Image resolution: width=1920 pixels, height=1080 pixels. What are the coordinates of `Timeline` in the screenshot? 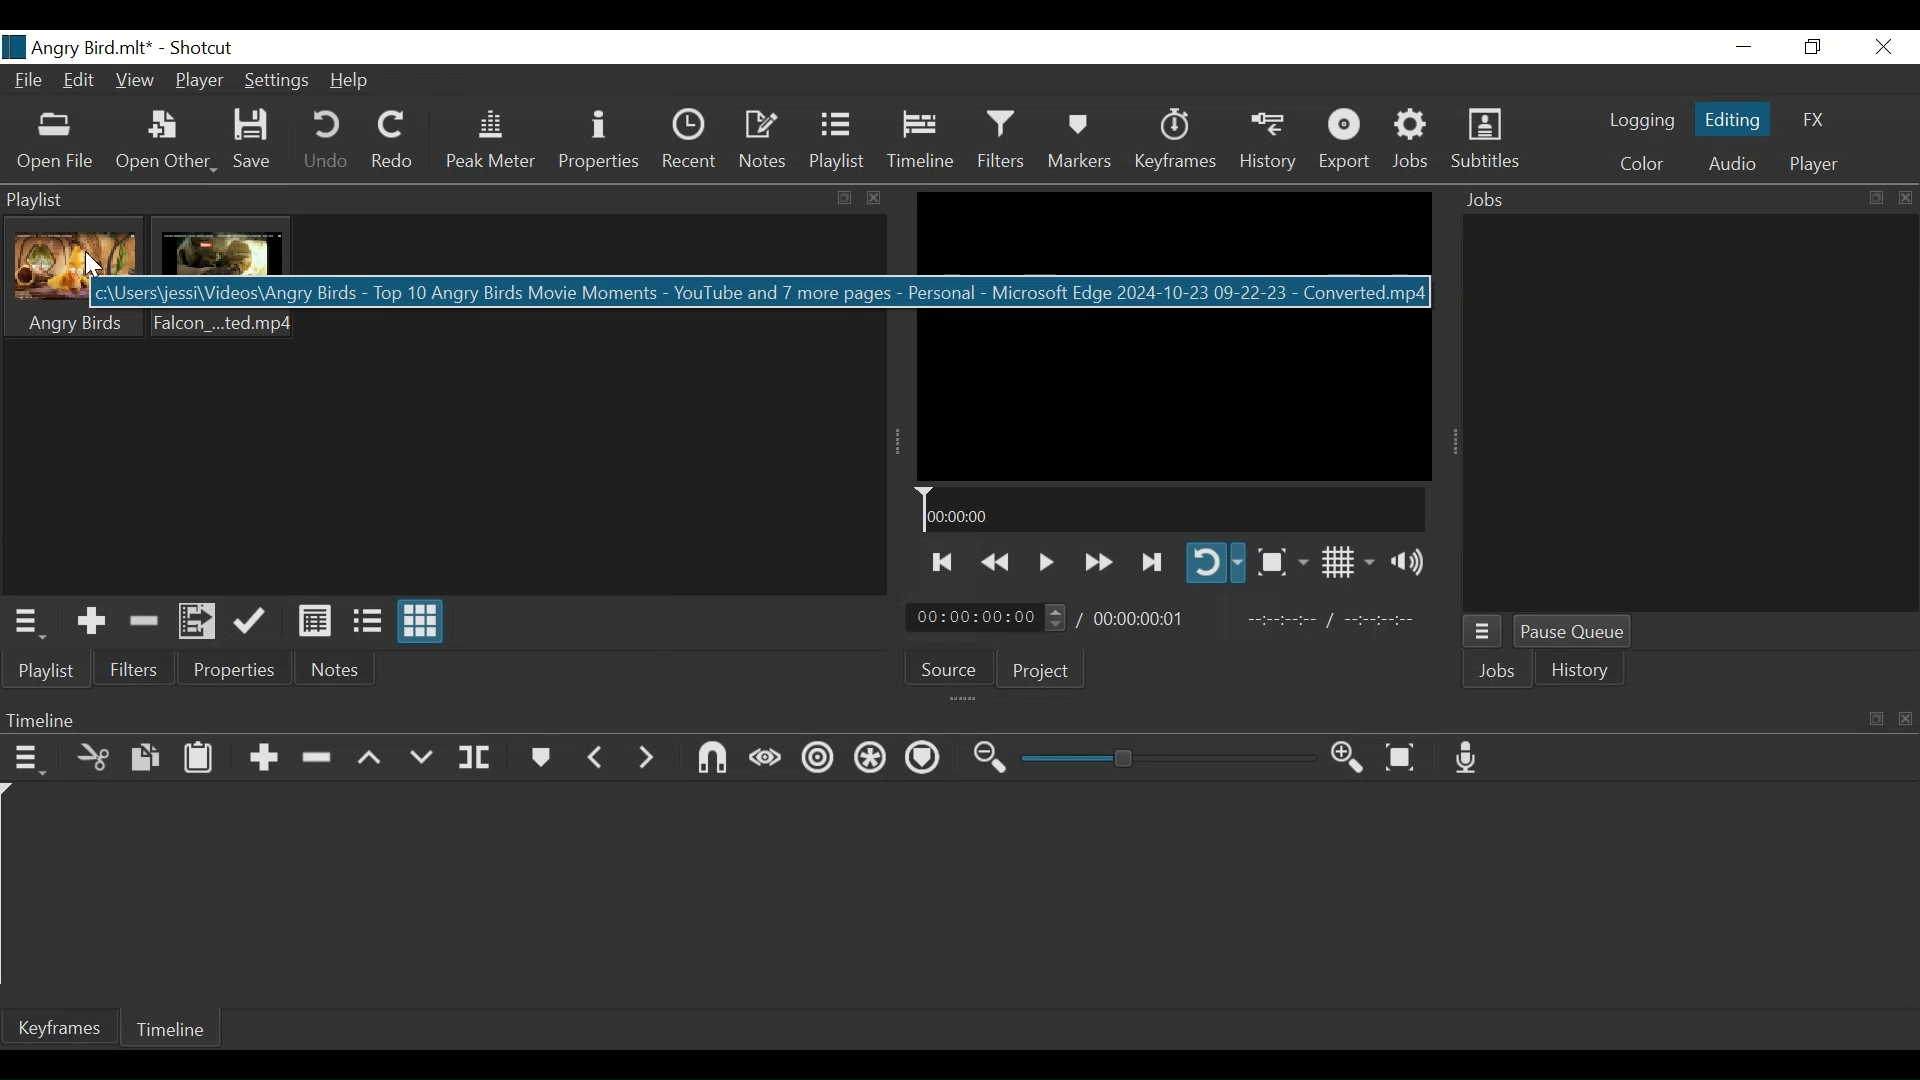 It's located at (921, 143).